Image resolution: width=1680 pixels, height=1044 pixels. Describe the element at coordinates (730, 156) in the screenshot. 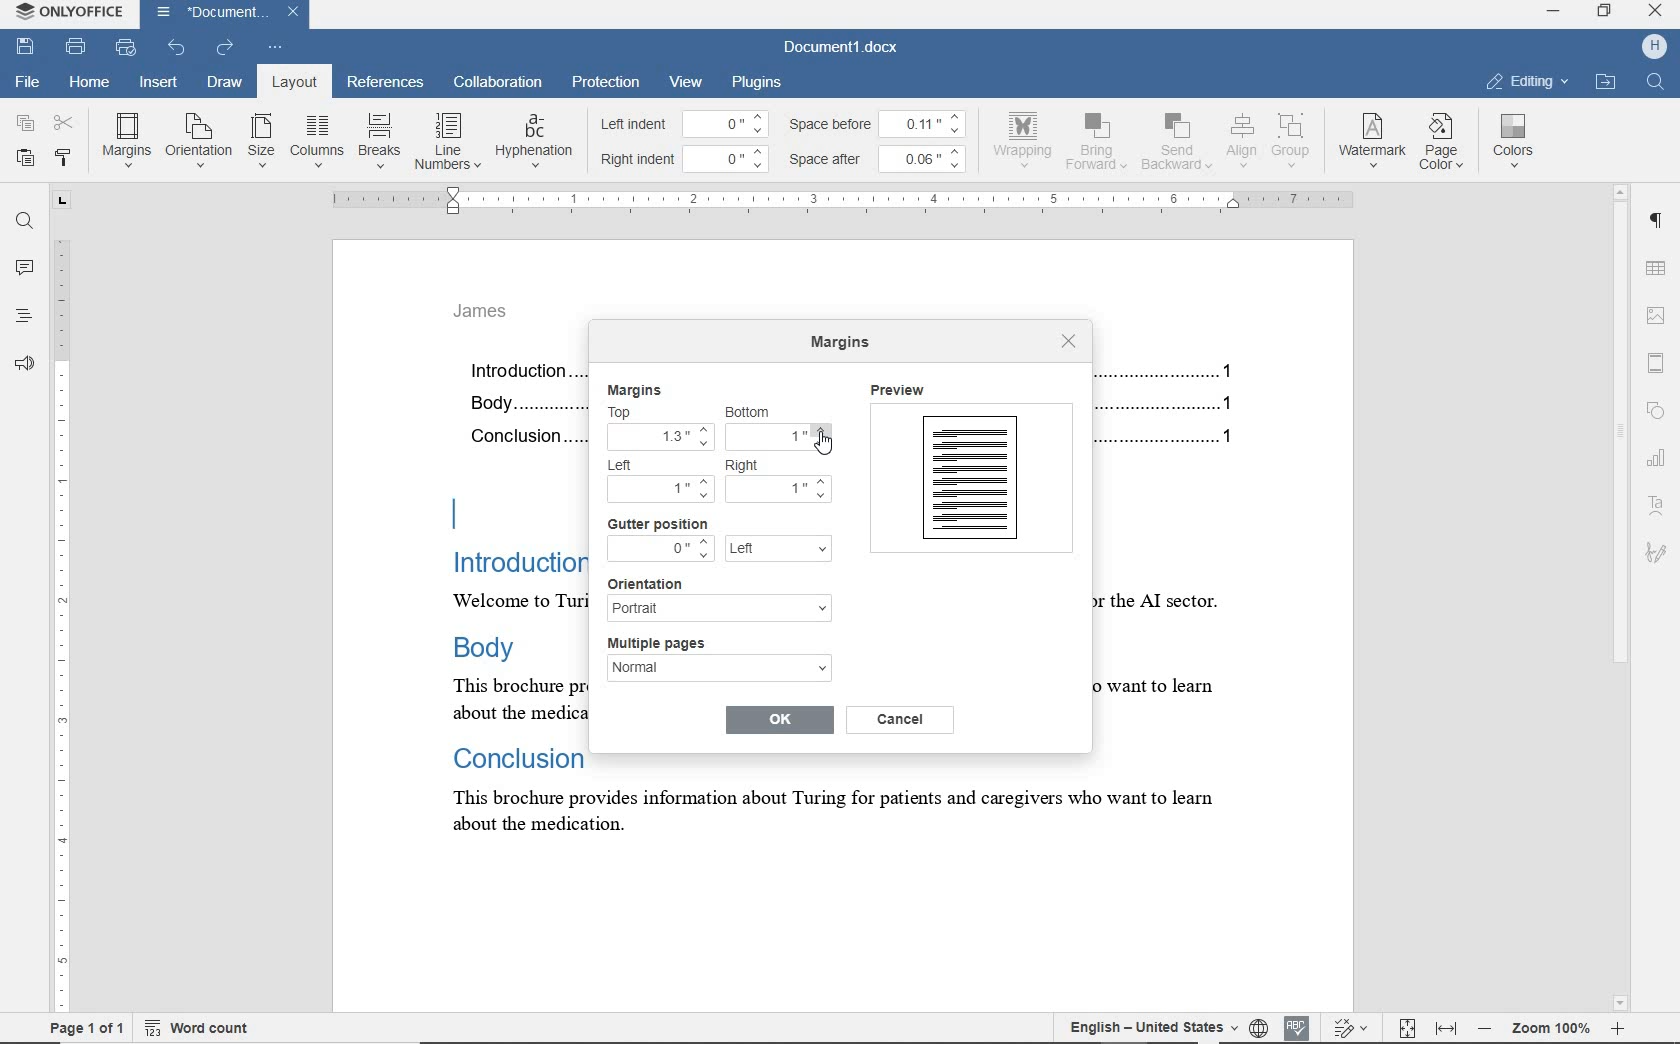

I see `0` at that location.